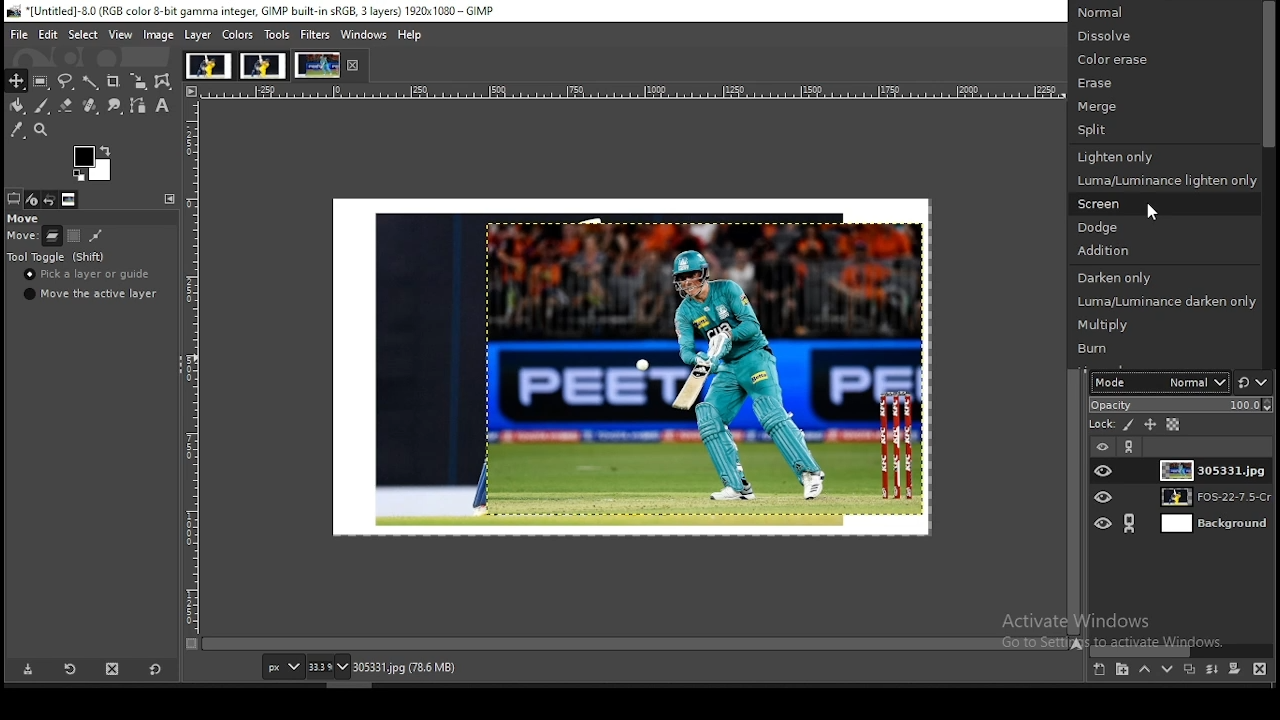  Describe the element at coordinates (1104, 525) in the screenshot. I see `layer visibility on/off` at that location.